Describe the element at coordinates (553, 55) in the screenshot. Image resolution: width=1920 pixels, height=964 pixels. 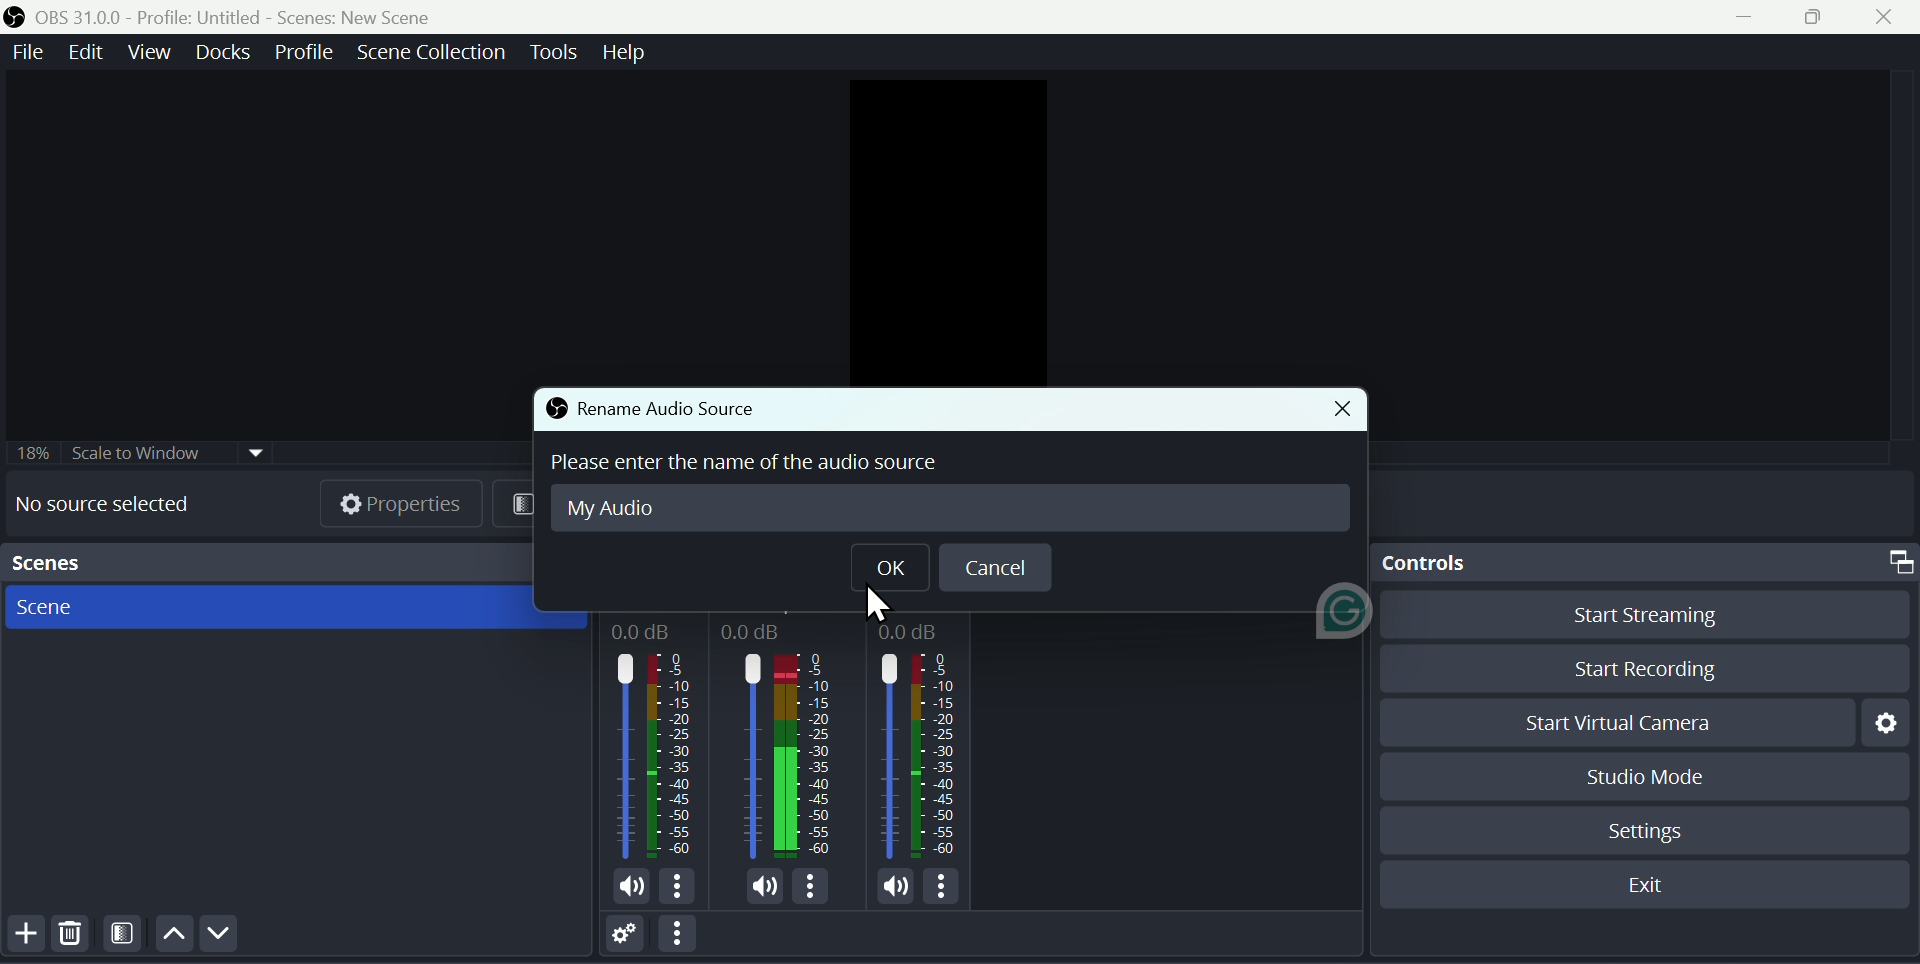
I see `Tools` at that location.